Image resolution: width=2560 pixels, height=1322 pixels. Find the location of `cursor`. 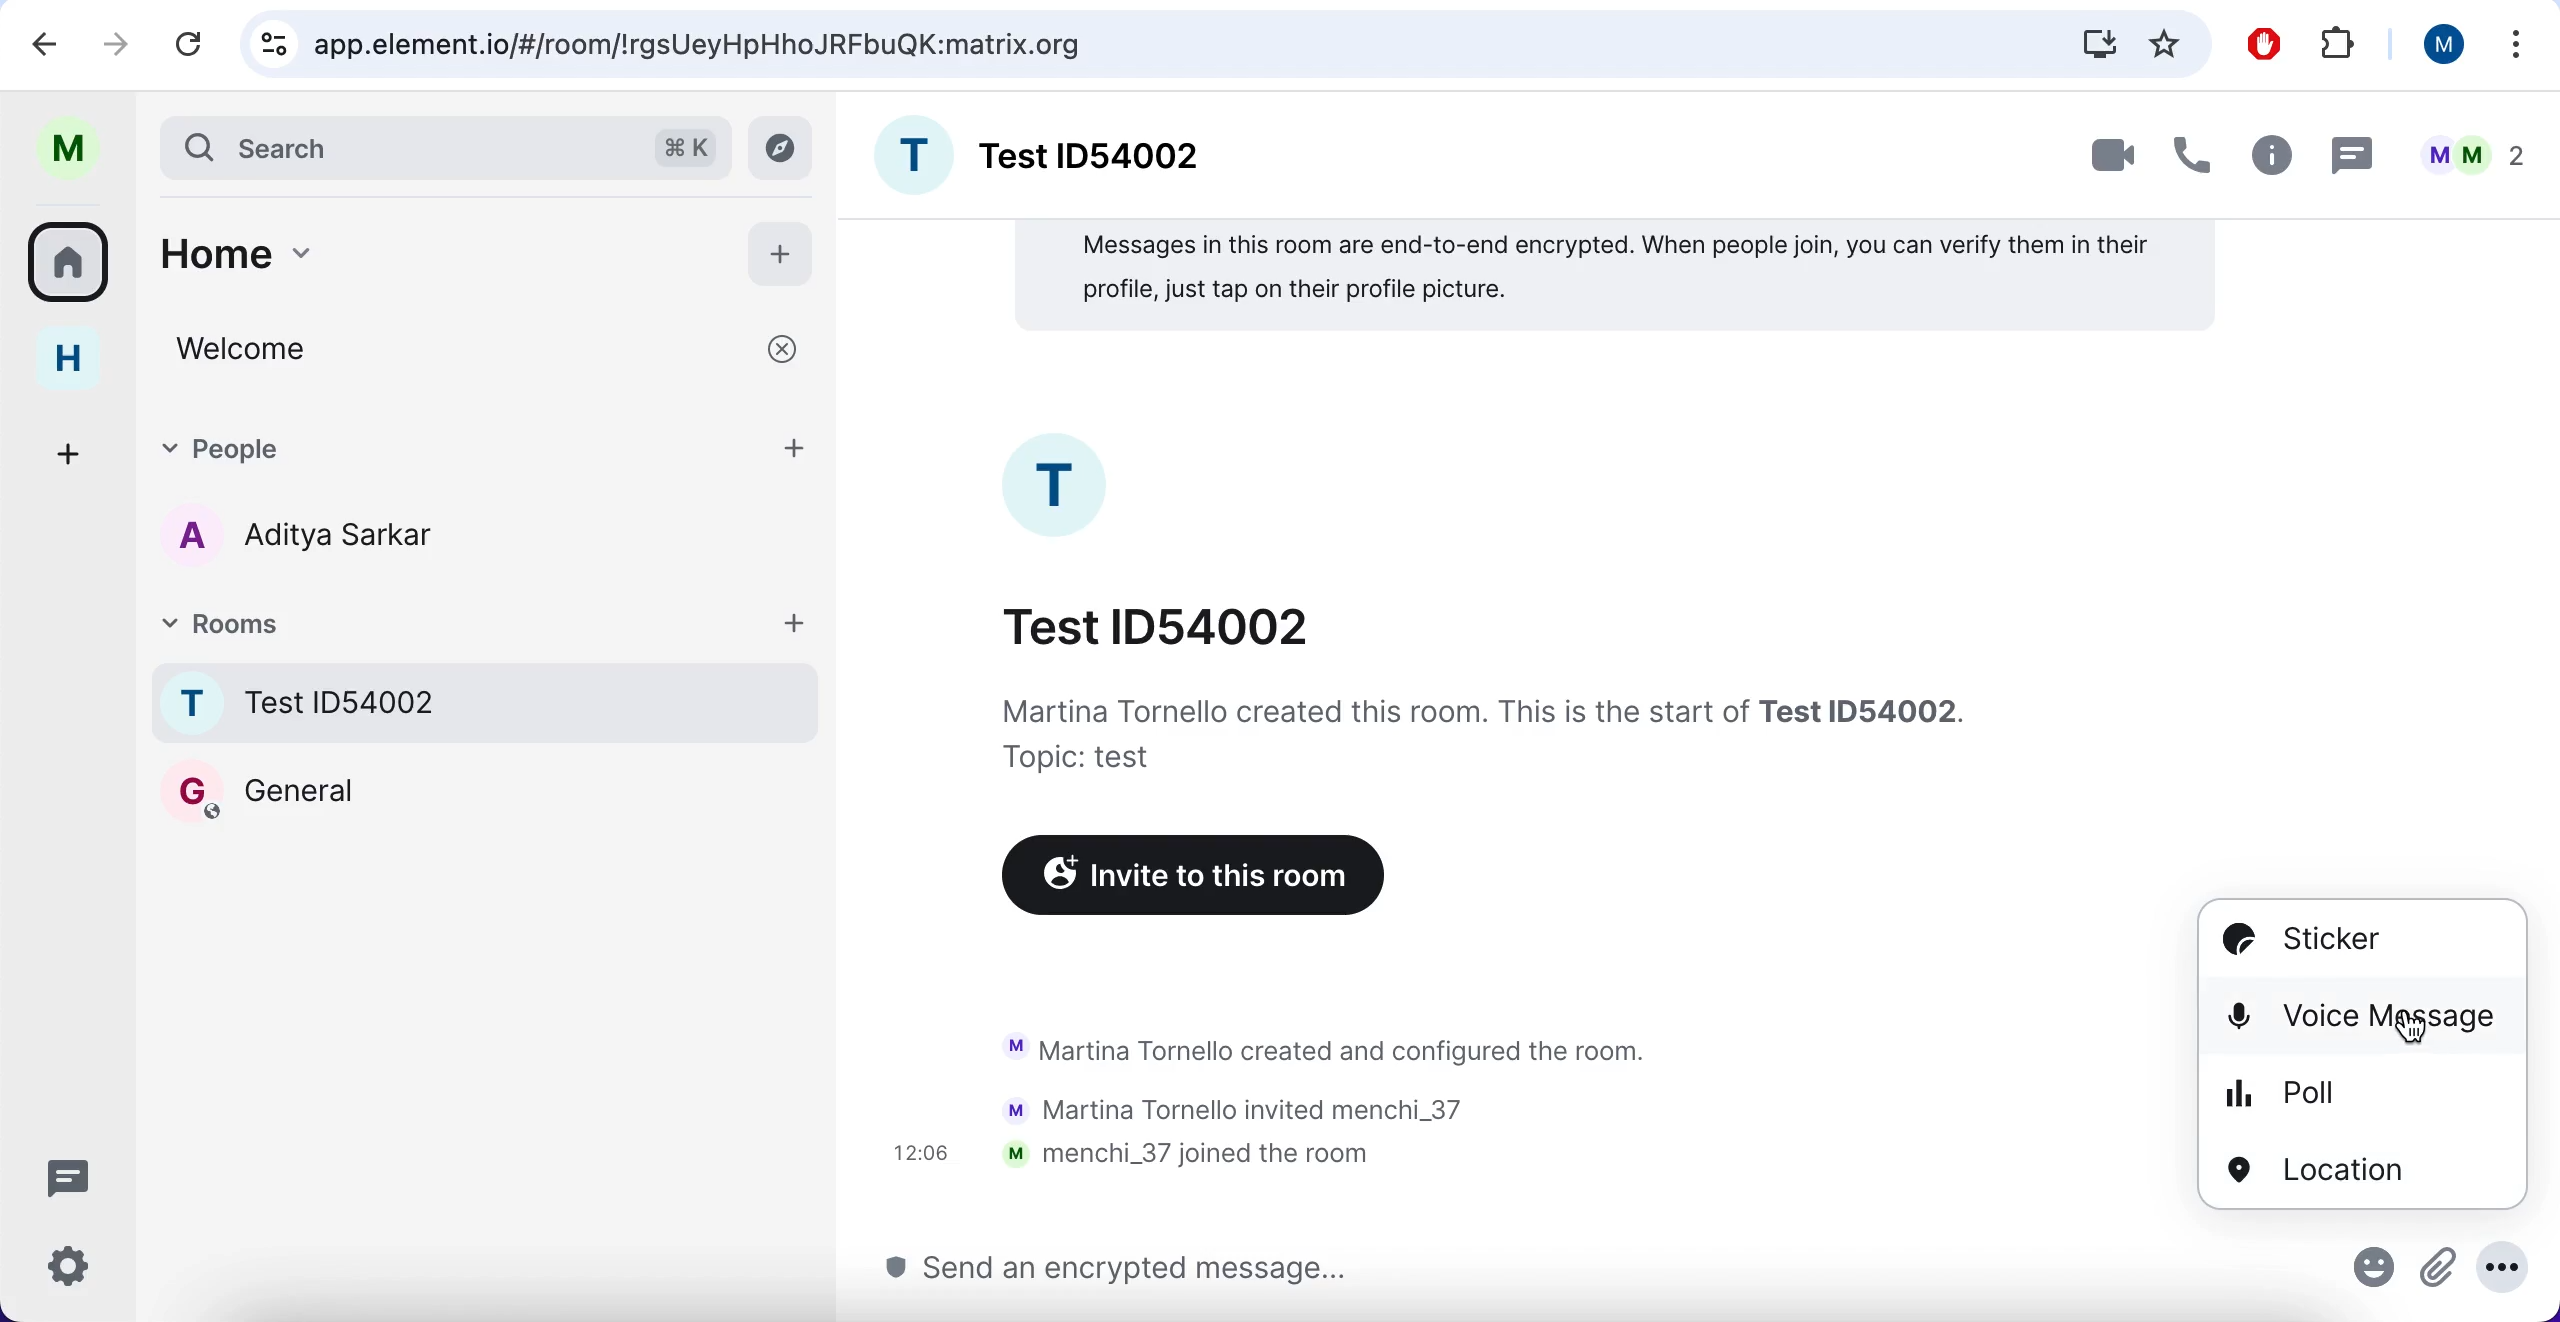

cursor is located at coordinates (2412, 1029).